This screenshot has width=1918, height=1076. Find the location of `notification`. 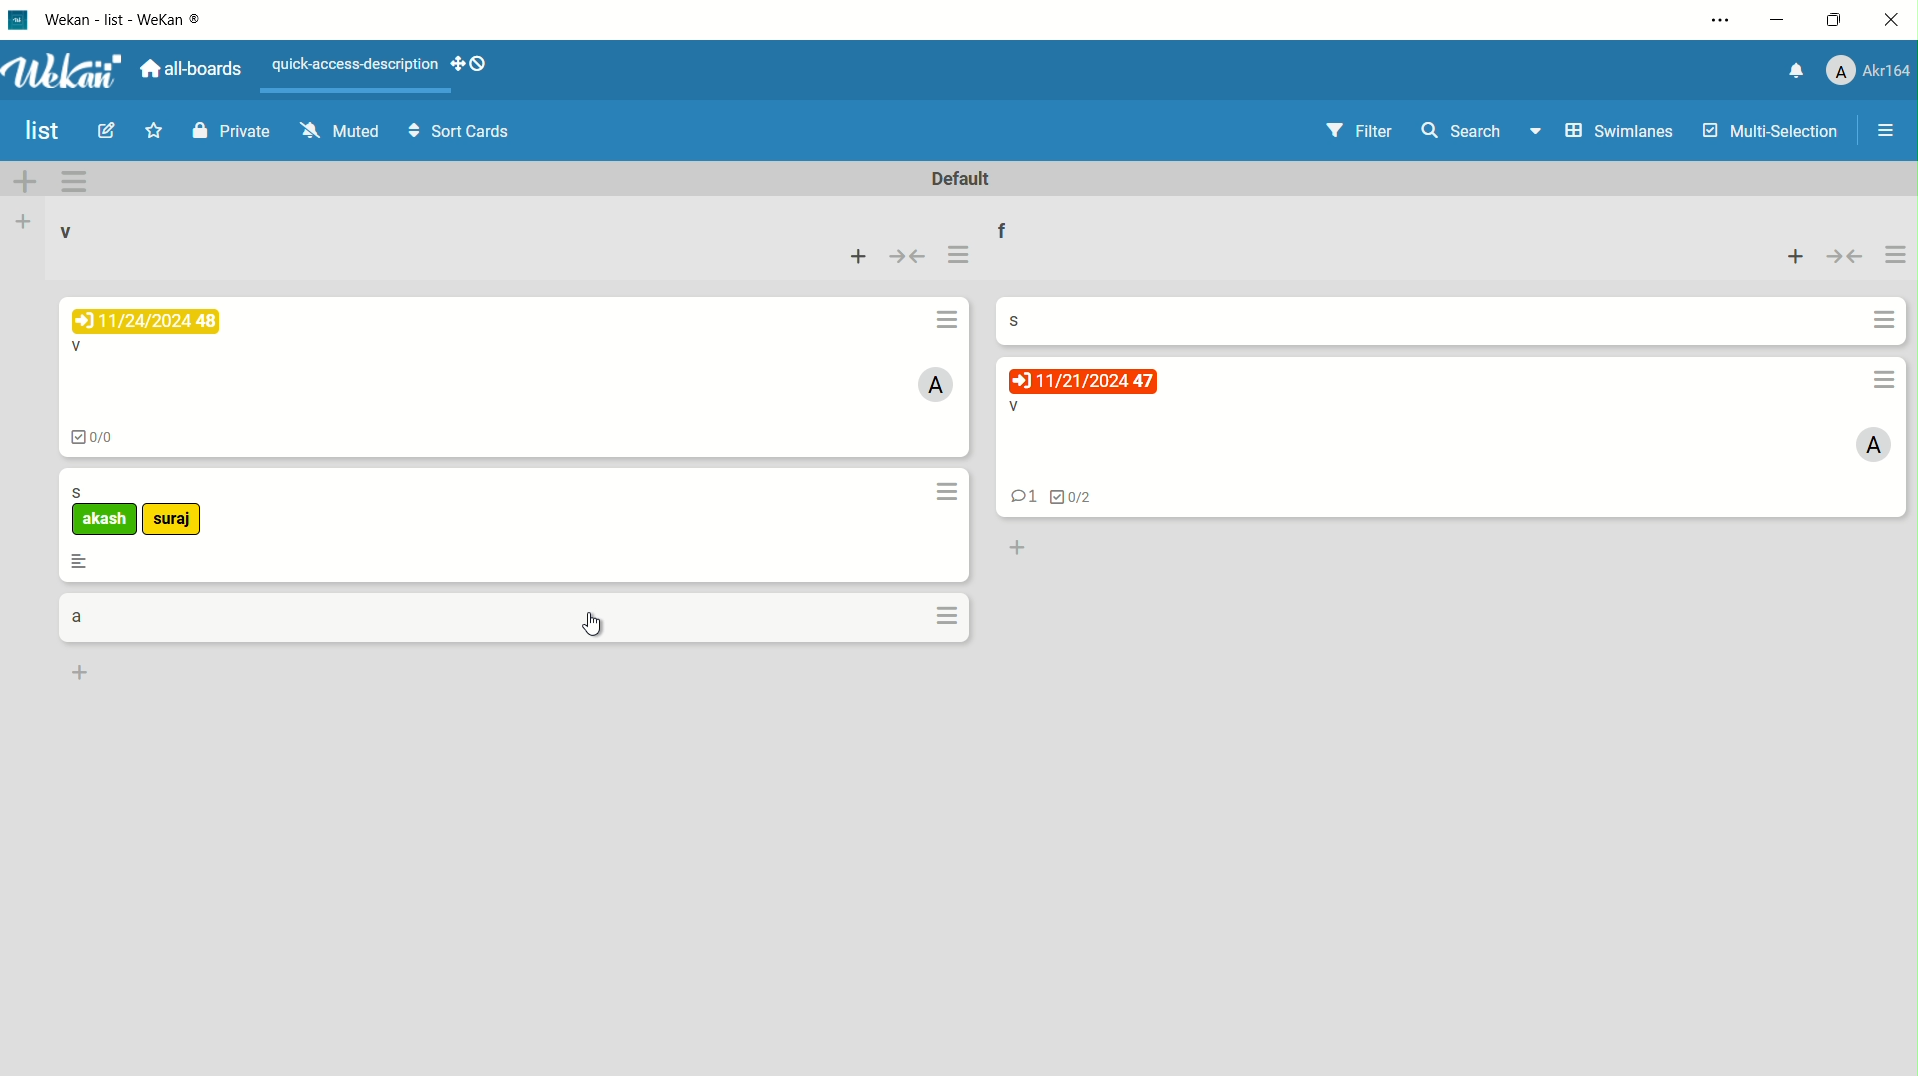

notification is located at coordinates (1793, 71).